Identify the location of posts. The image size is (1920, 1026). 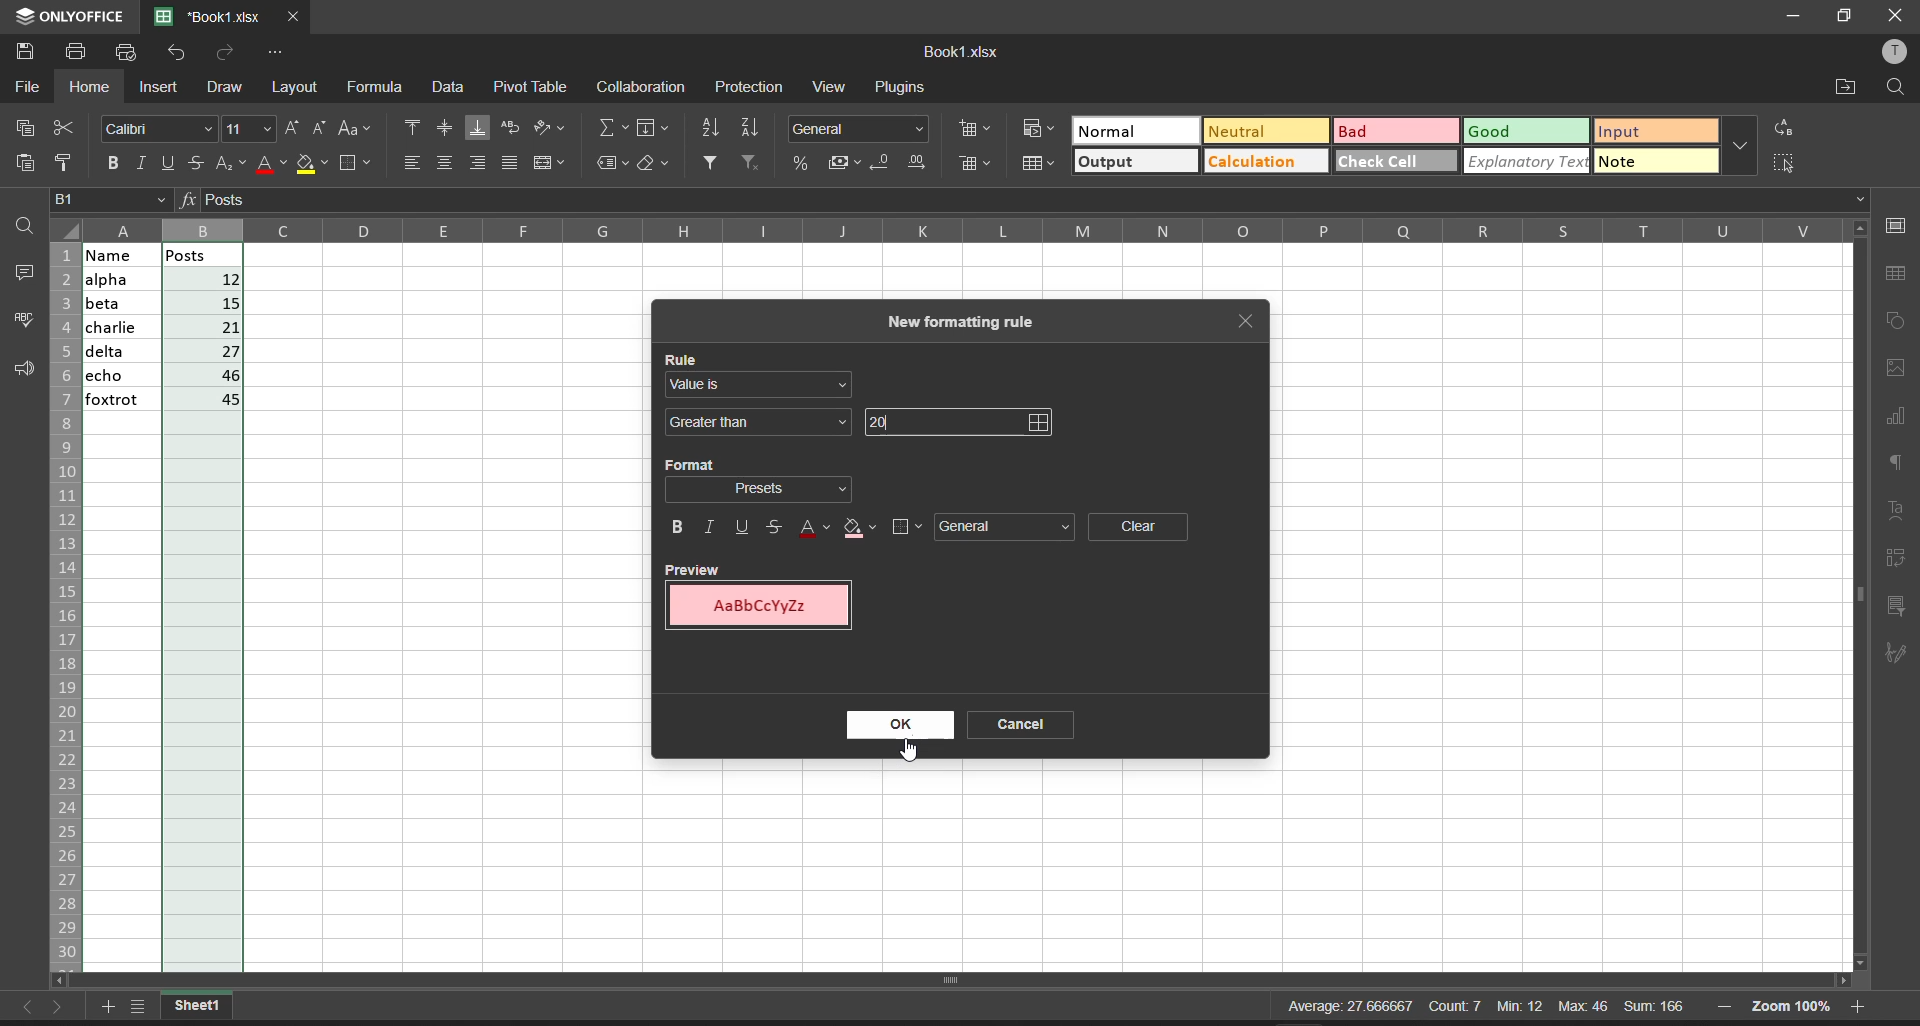
(200, 593).